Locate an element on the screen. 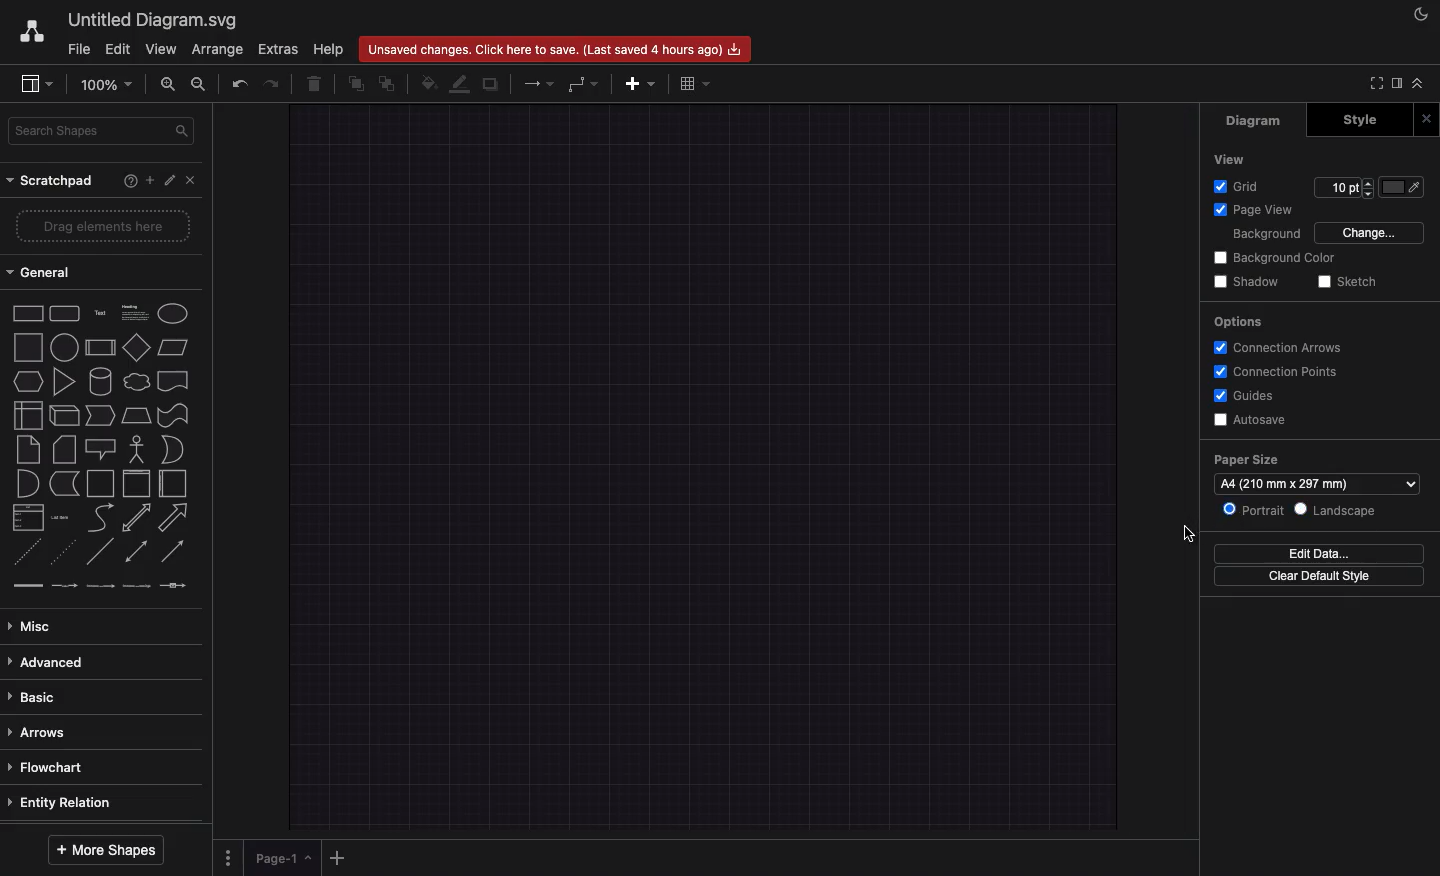  Landscape is located at coordinates (709, 469).